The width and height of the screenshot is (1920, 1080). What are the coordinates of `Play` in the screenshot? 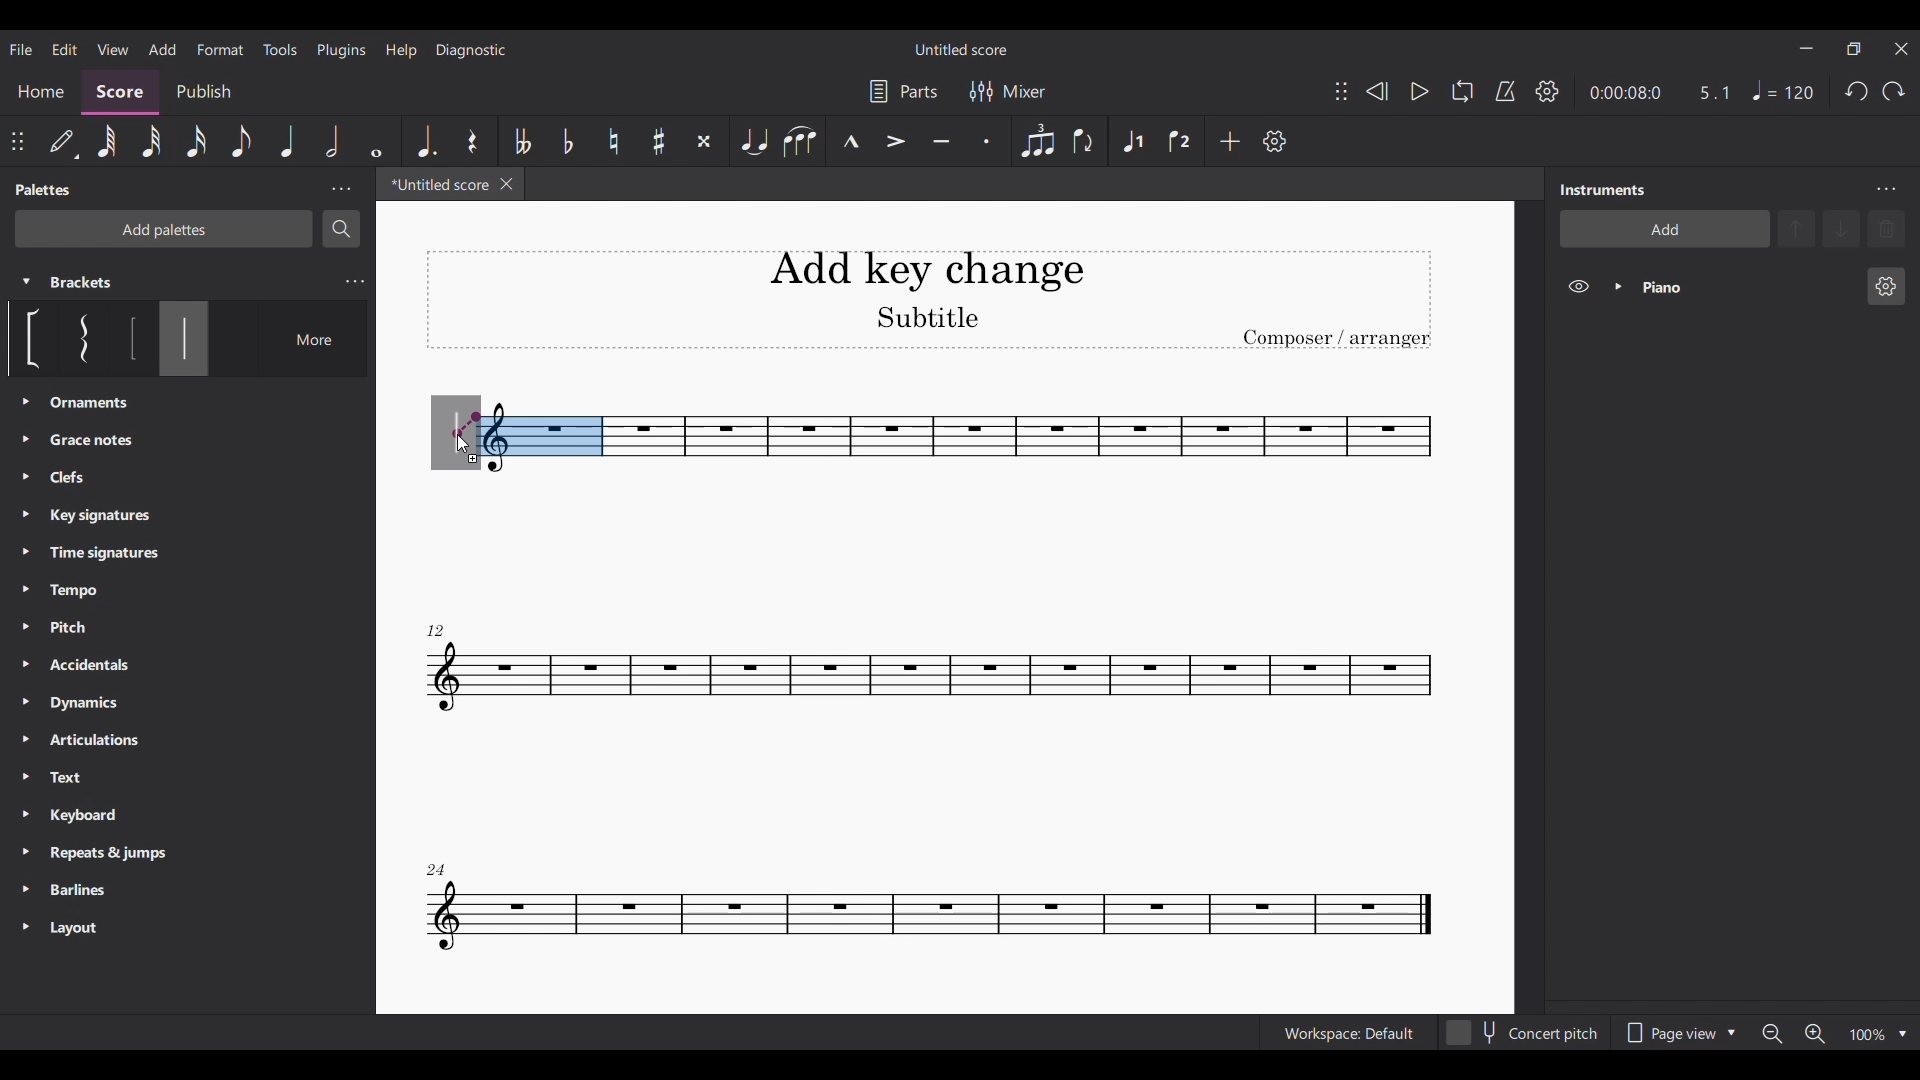 It's located at (1420, 91).